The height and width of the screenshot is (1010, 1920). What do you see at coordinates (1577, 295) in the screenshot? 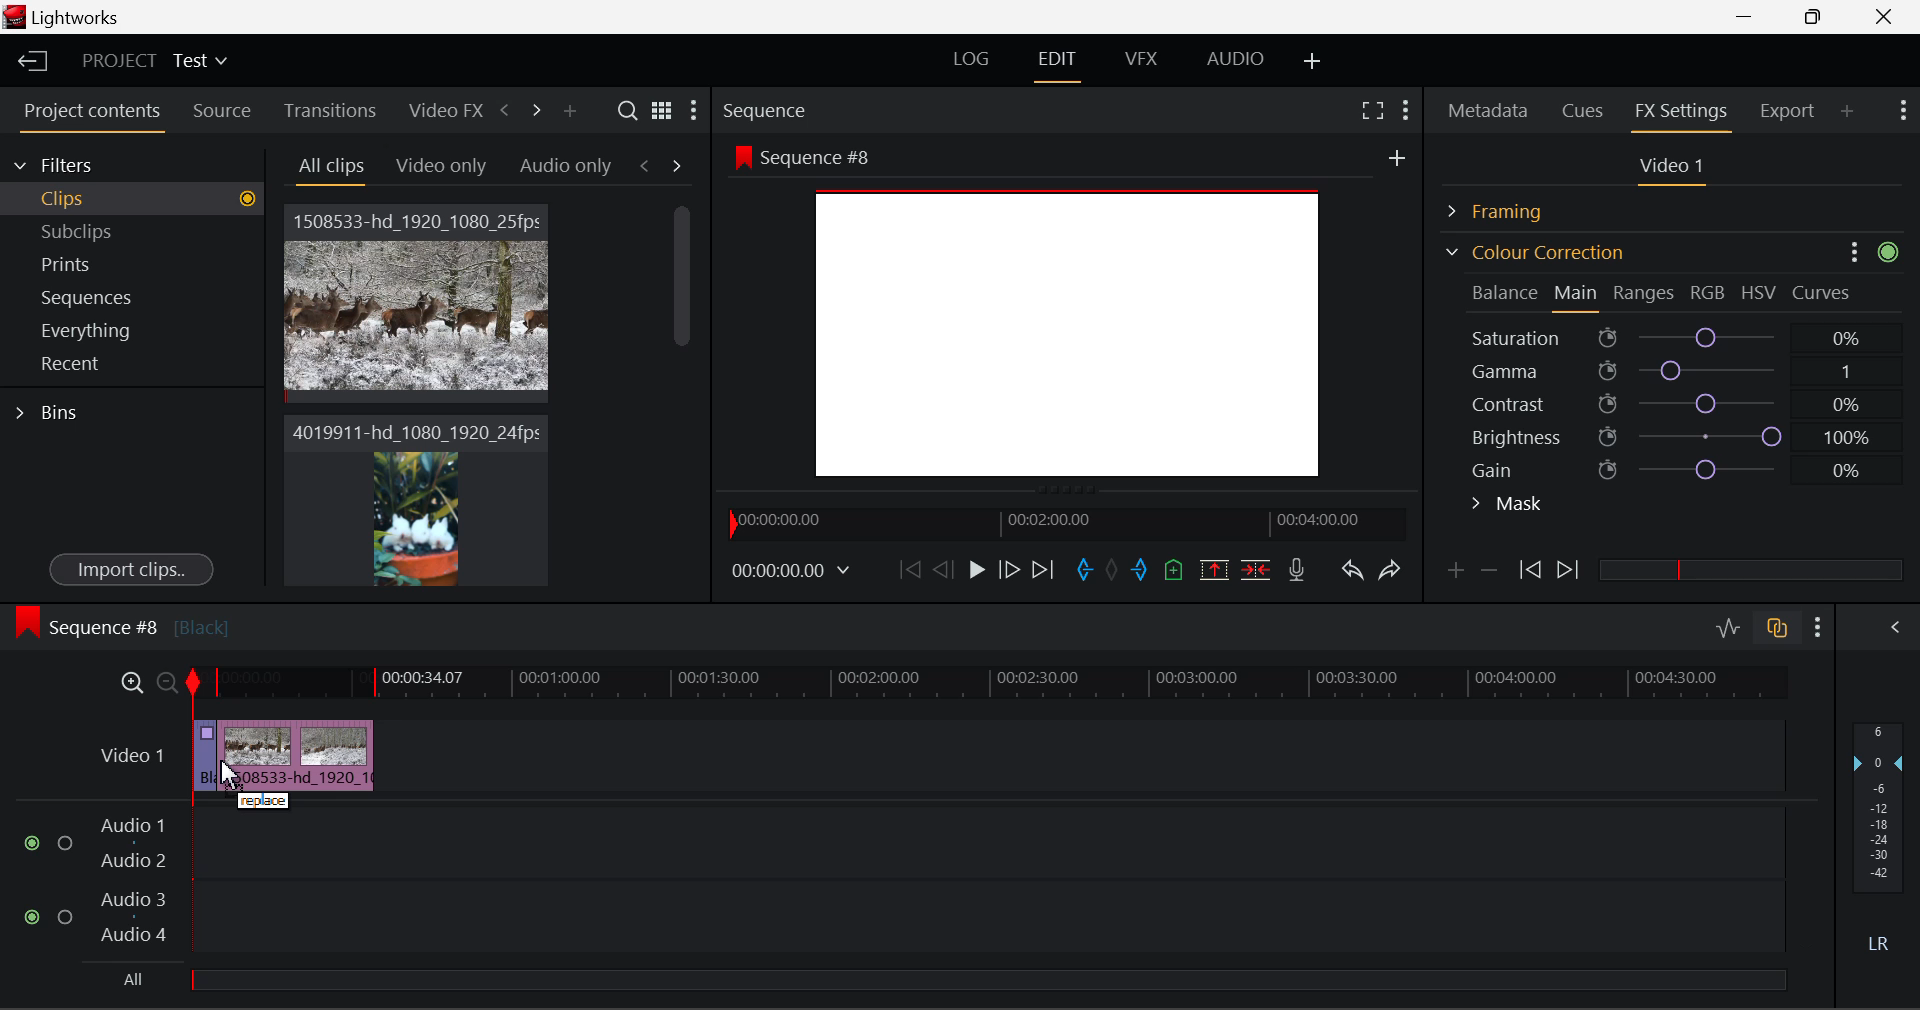
I see `Main Tab Open` at bounding box center [1577, 295].